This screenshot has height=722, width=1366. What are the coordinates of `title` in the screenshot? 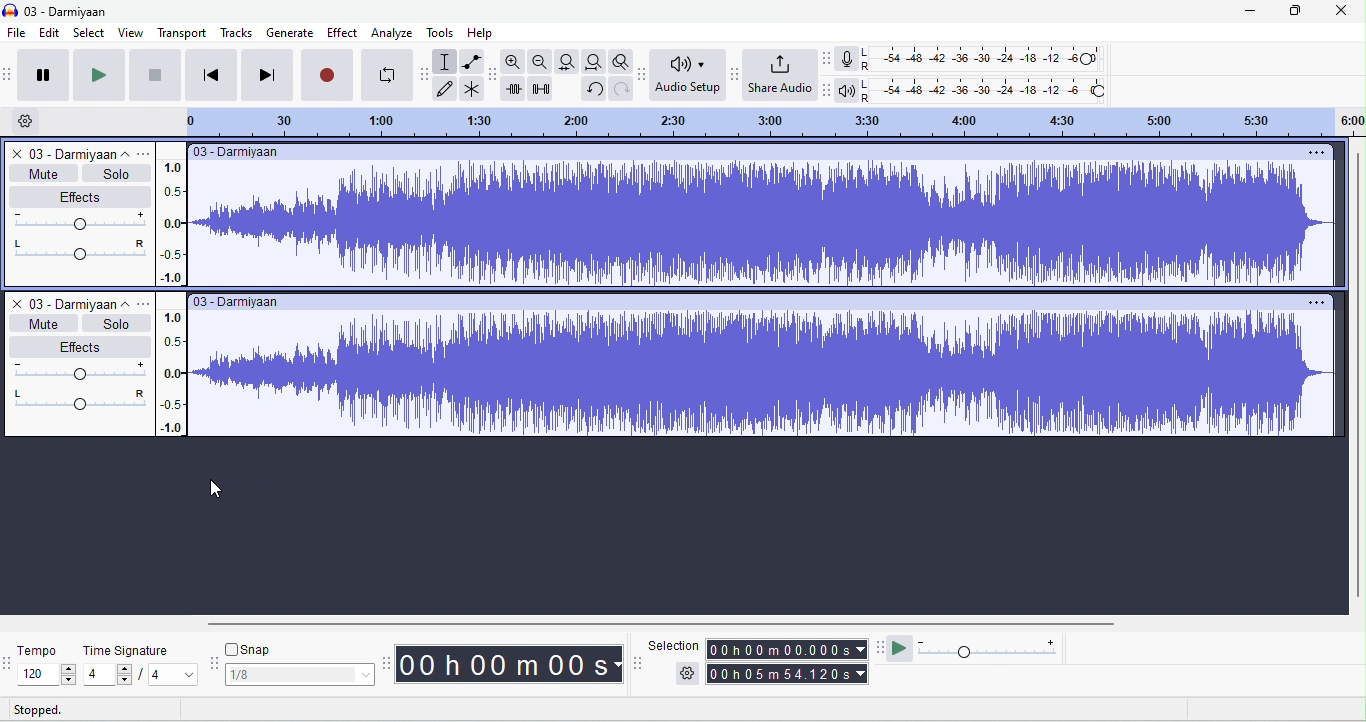 It's located at (58, 10).